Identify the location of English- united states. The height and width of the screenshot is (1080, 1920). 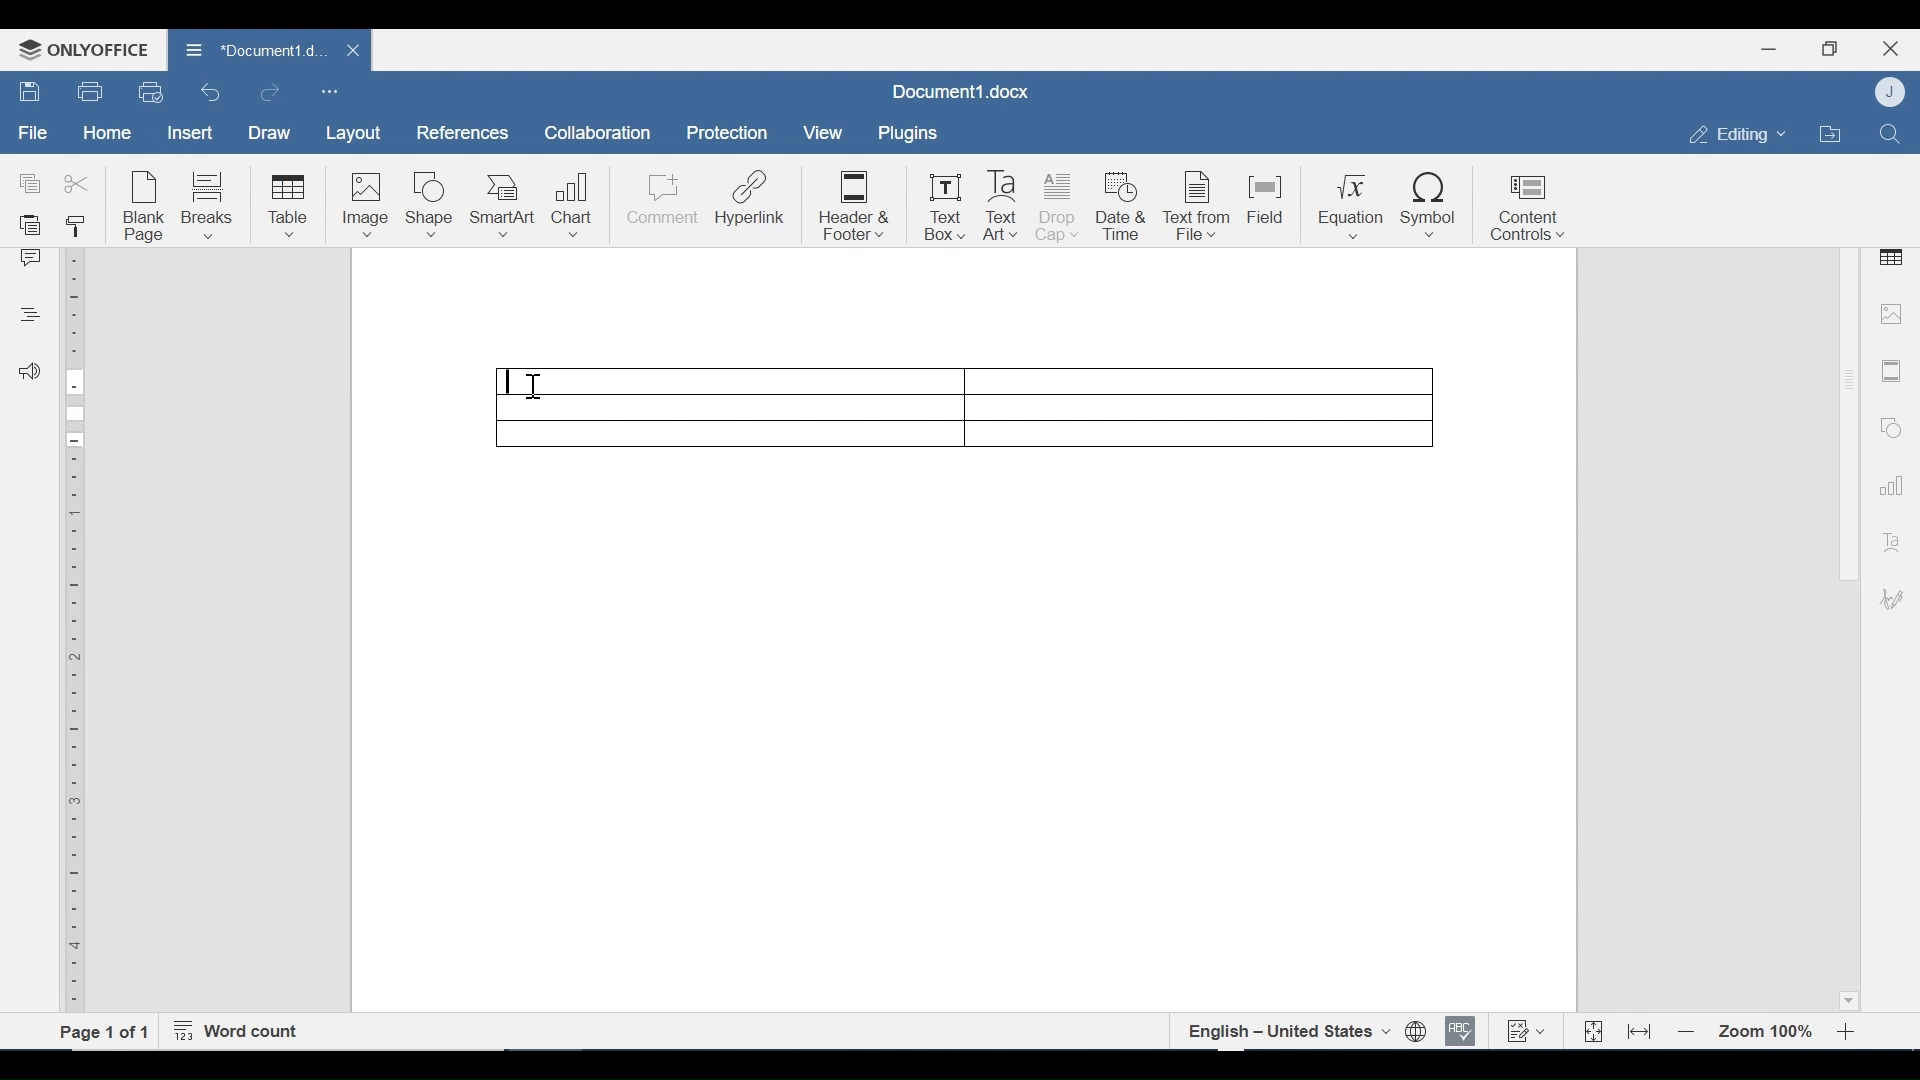
(1287, 1031).